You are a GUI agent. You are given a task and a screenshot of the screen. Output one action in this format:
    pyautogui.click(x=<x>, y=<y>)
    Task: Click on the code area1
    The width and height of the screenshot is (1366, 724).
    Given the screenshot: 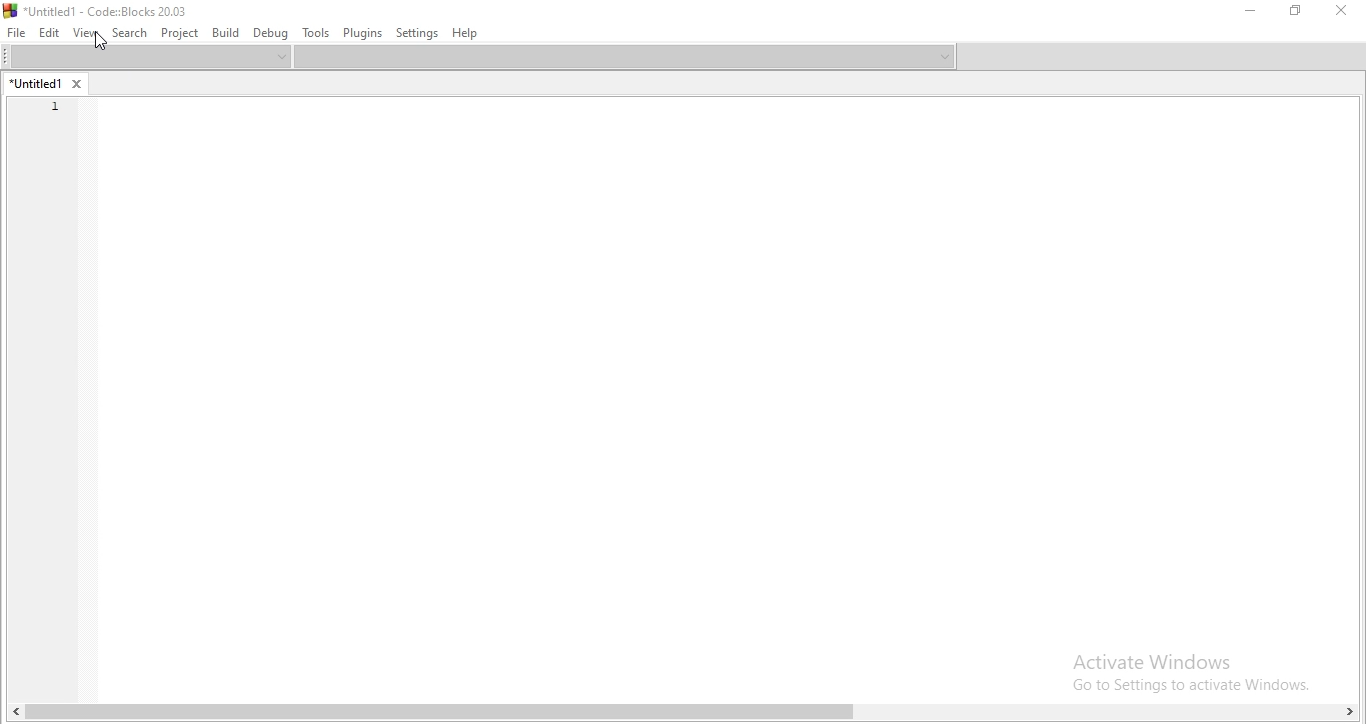 What is the action you would take?
    pyautogui.click(x=52, y=107)
    